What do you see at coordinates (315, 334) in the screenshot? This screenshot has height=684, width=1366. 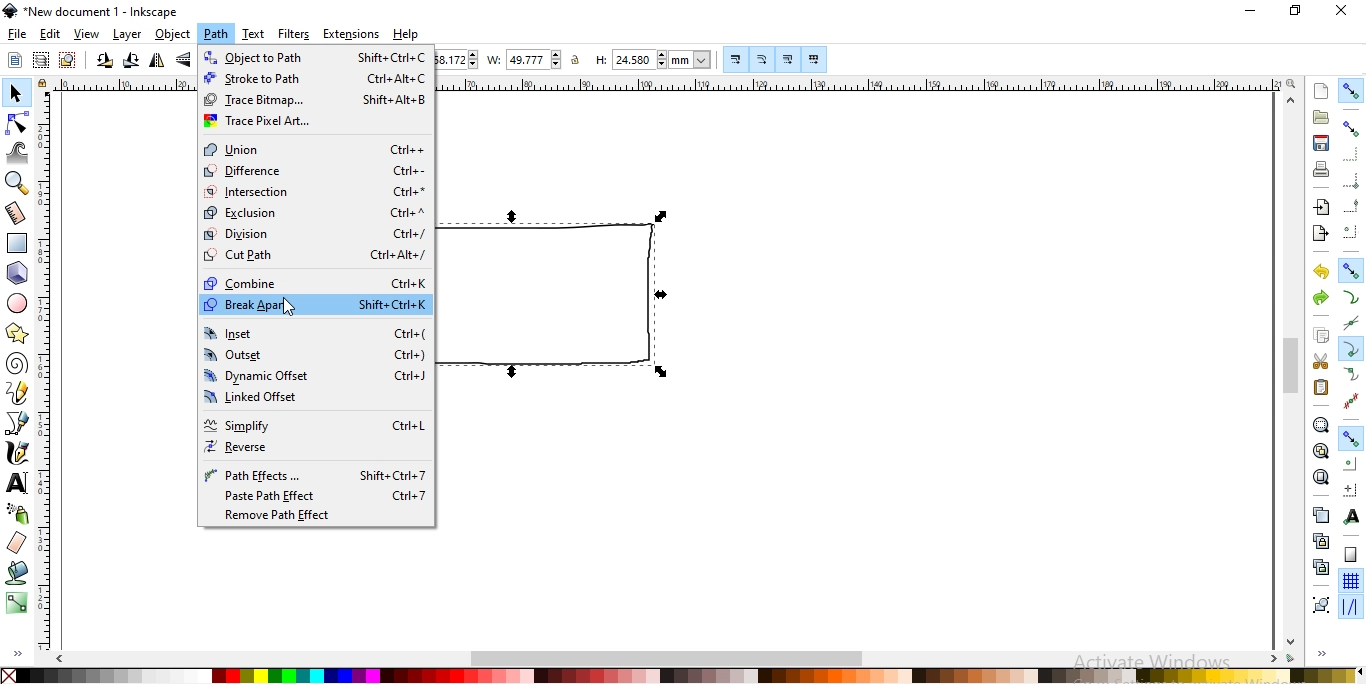 I see `inset` at bounding box center [315, 334].